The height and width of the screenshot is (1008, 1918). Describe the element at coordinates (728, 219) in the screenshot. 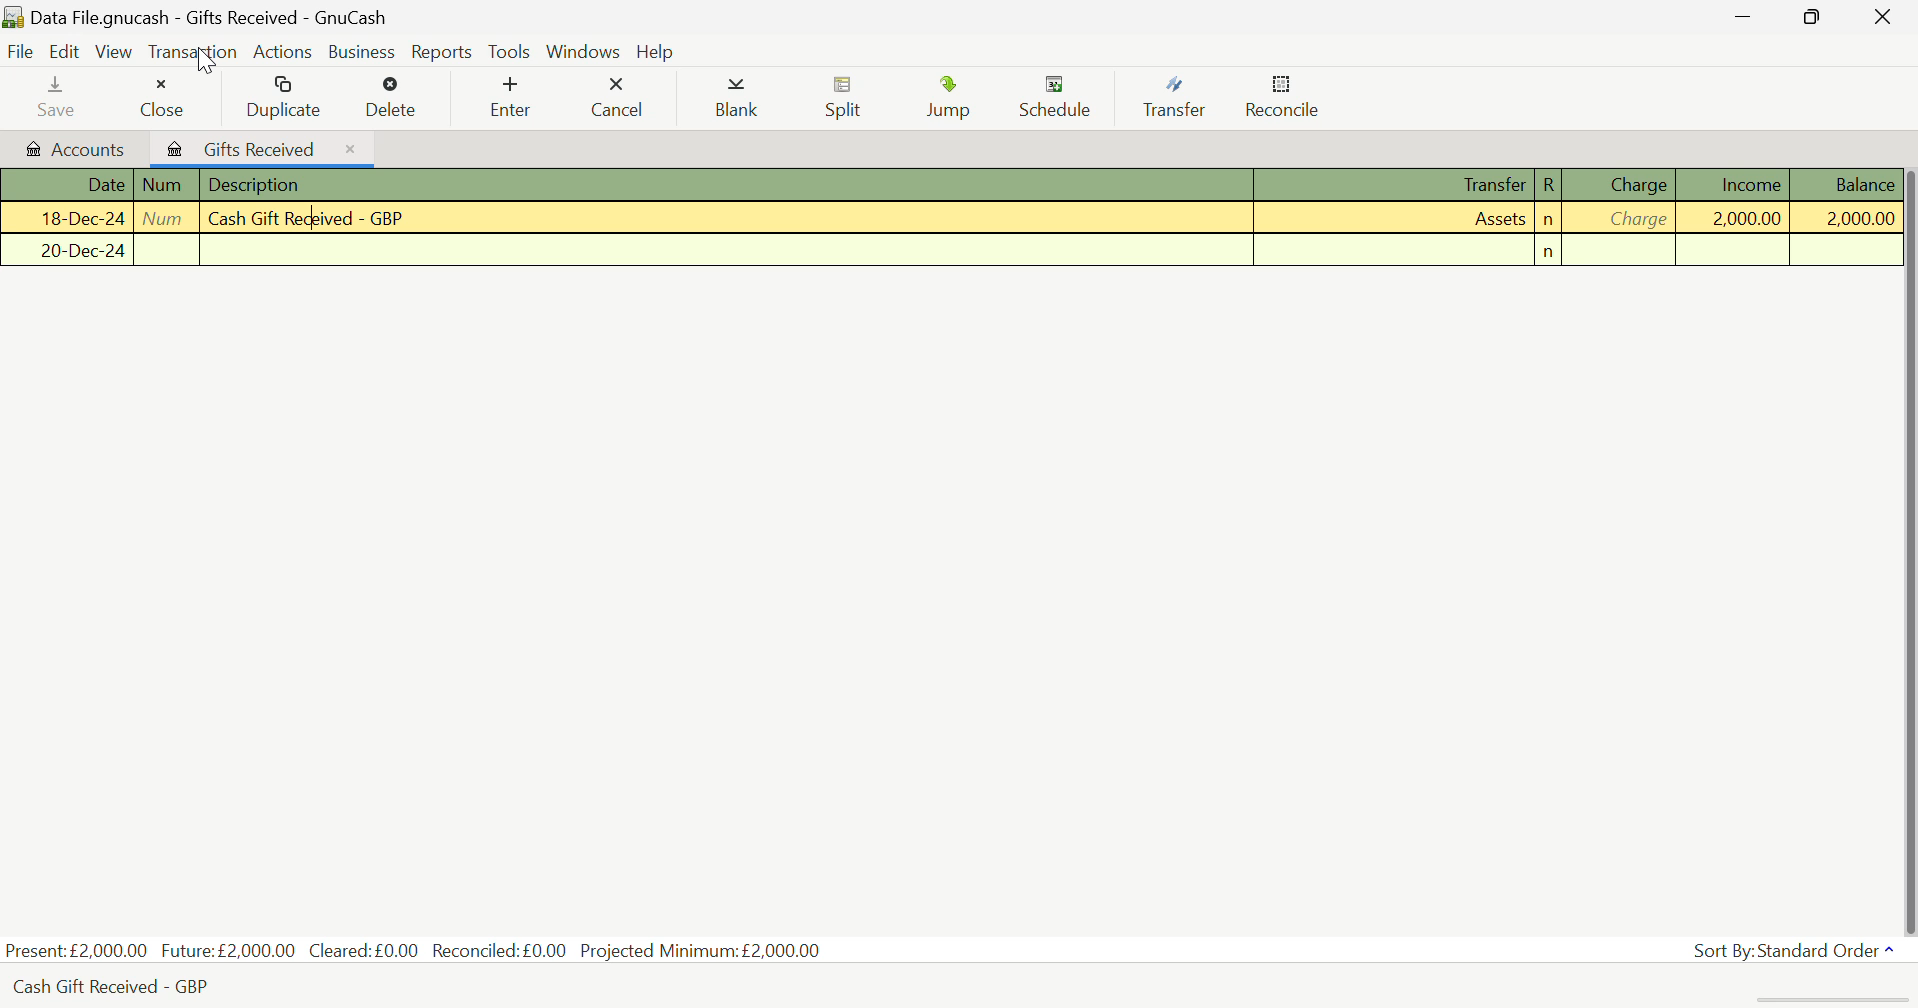

I see `Cash Received` at that location.